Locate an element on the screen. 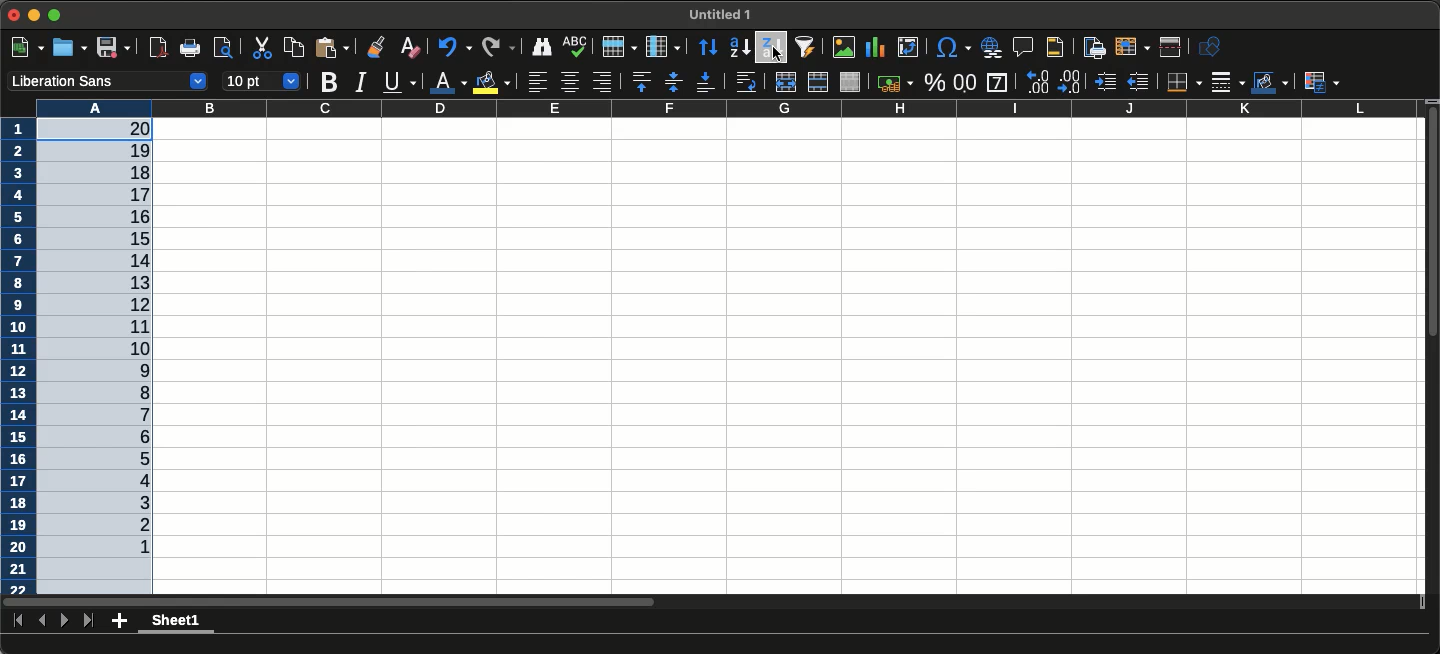 The height and width of the screenshot is (654, 1440). Find and replace is located at coordinates (539, 46).